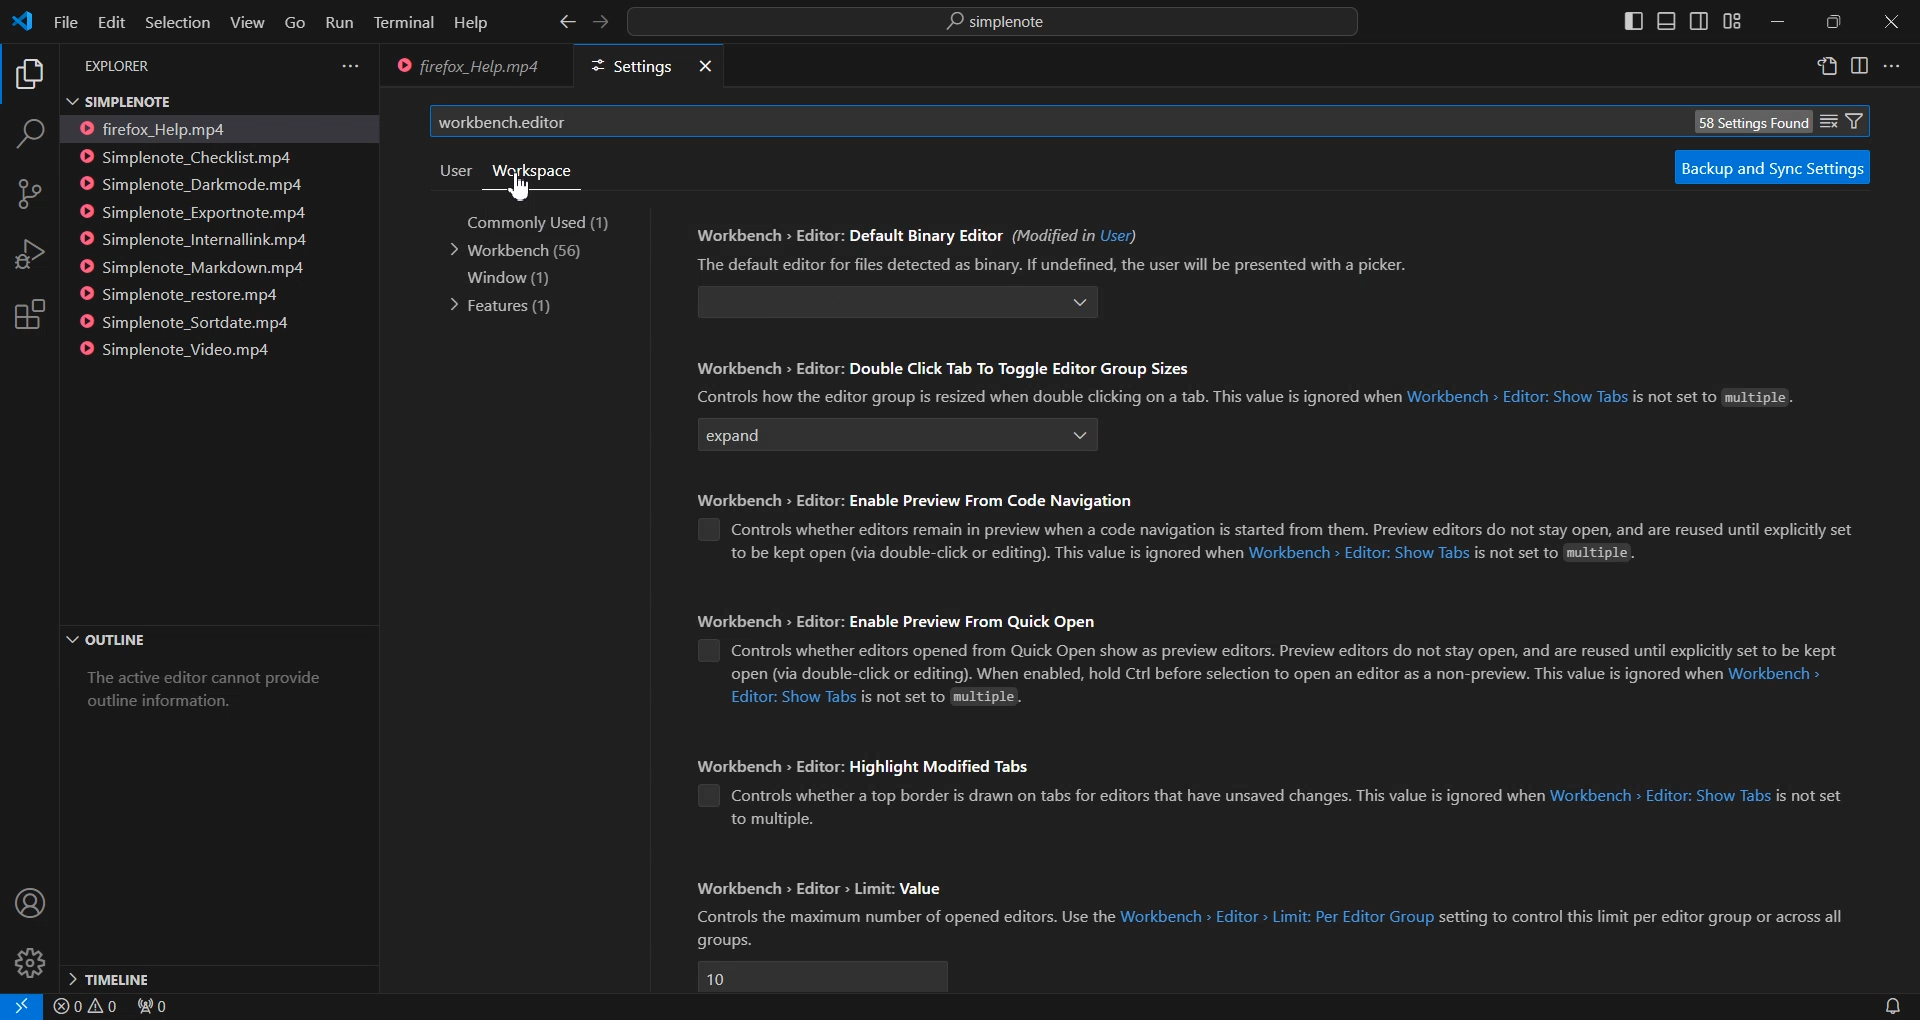 The height and width of the screenshot is (1020, 1920). I want to click on Terminal, so click(404, 24).